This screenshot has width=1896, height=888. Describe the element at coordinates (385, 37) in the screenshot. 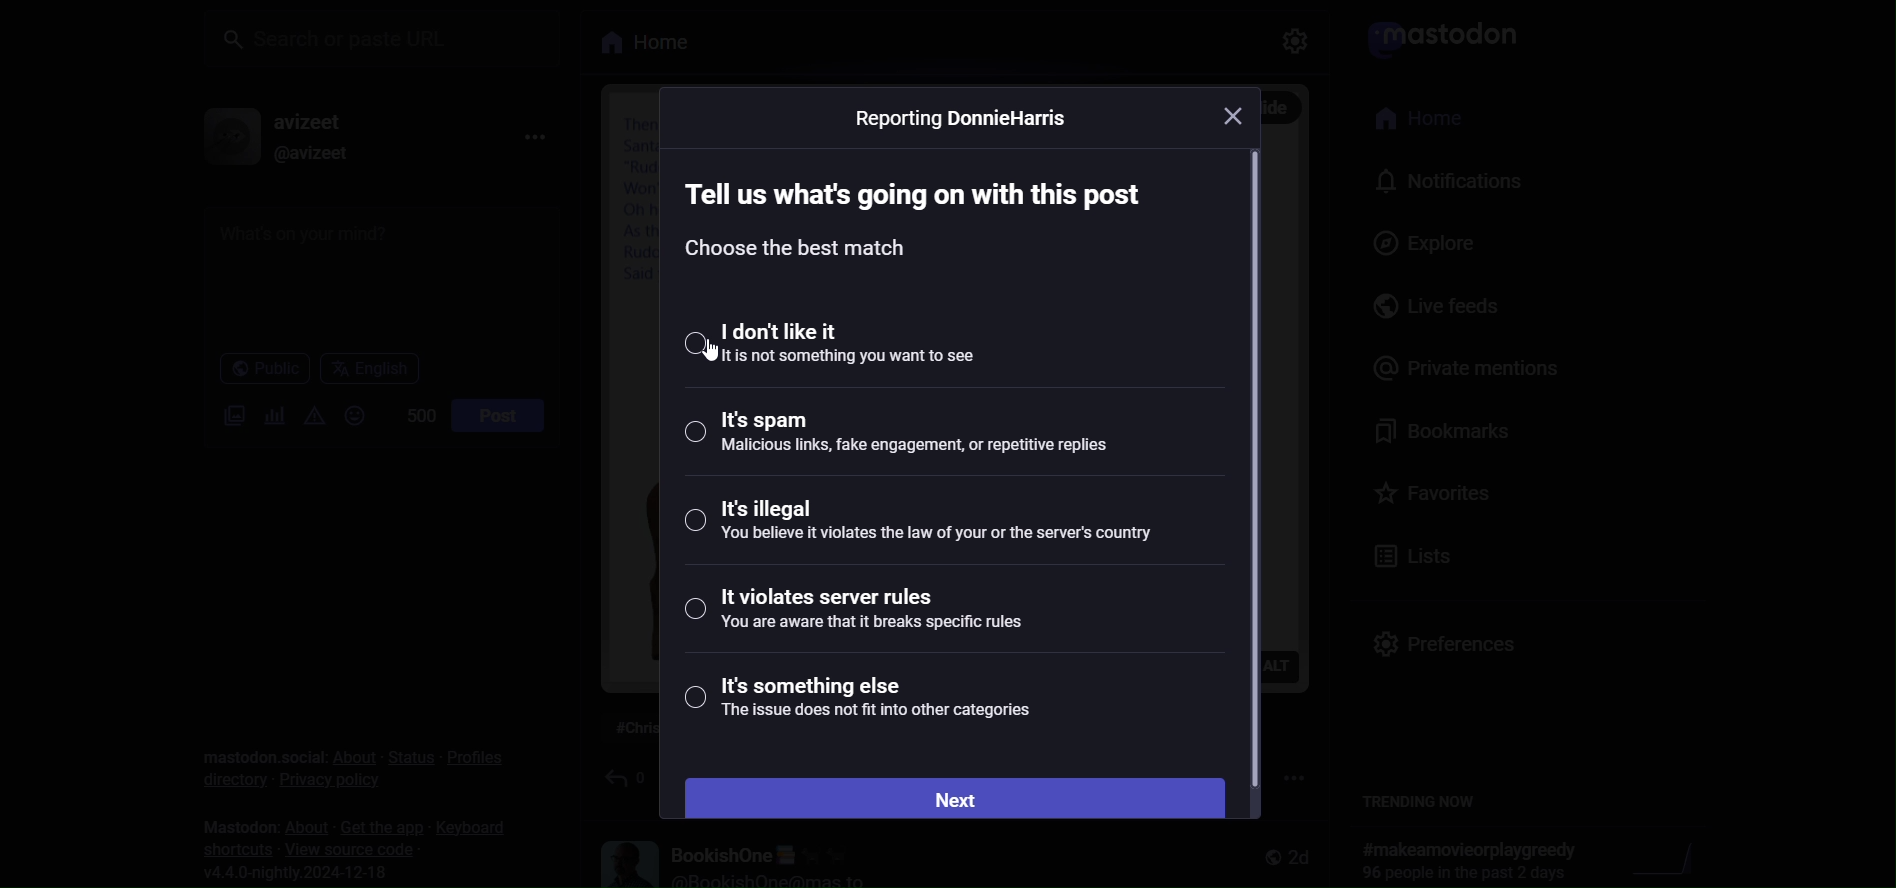

I see `search` at that location.